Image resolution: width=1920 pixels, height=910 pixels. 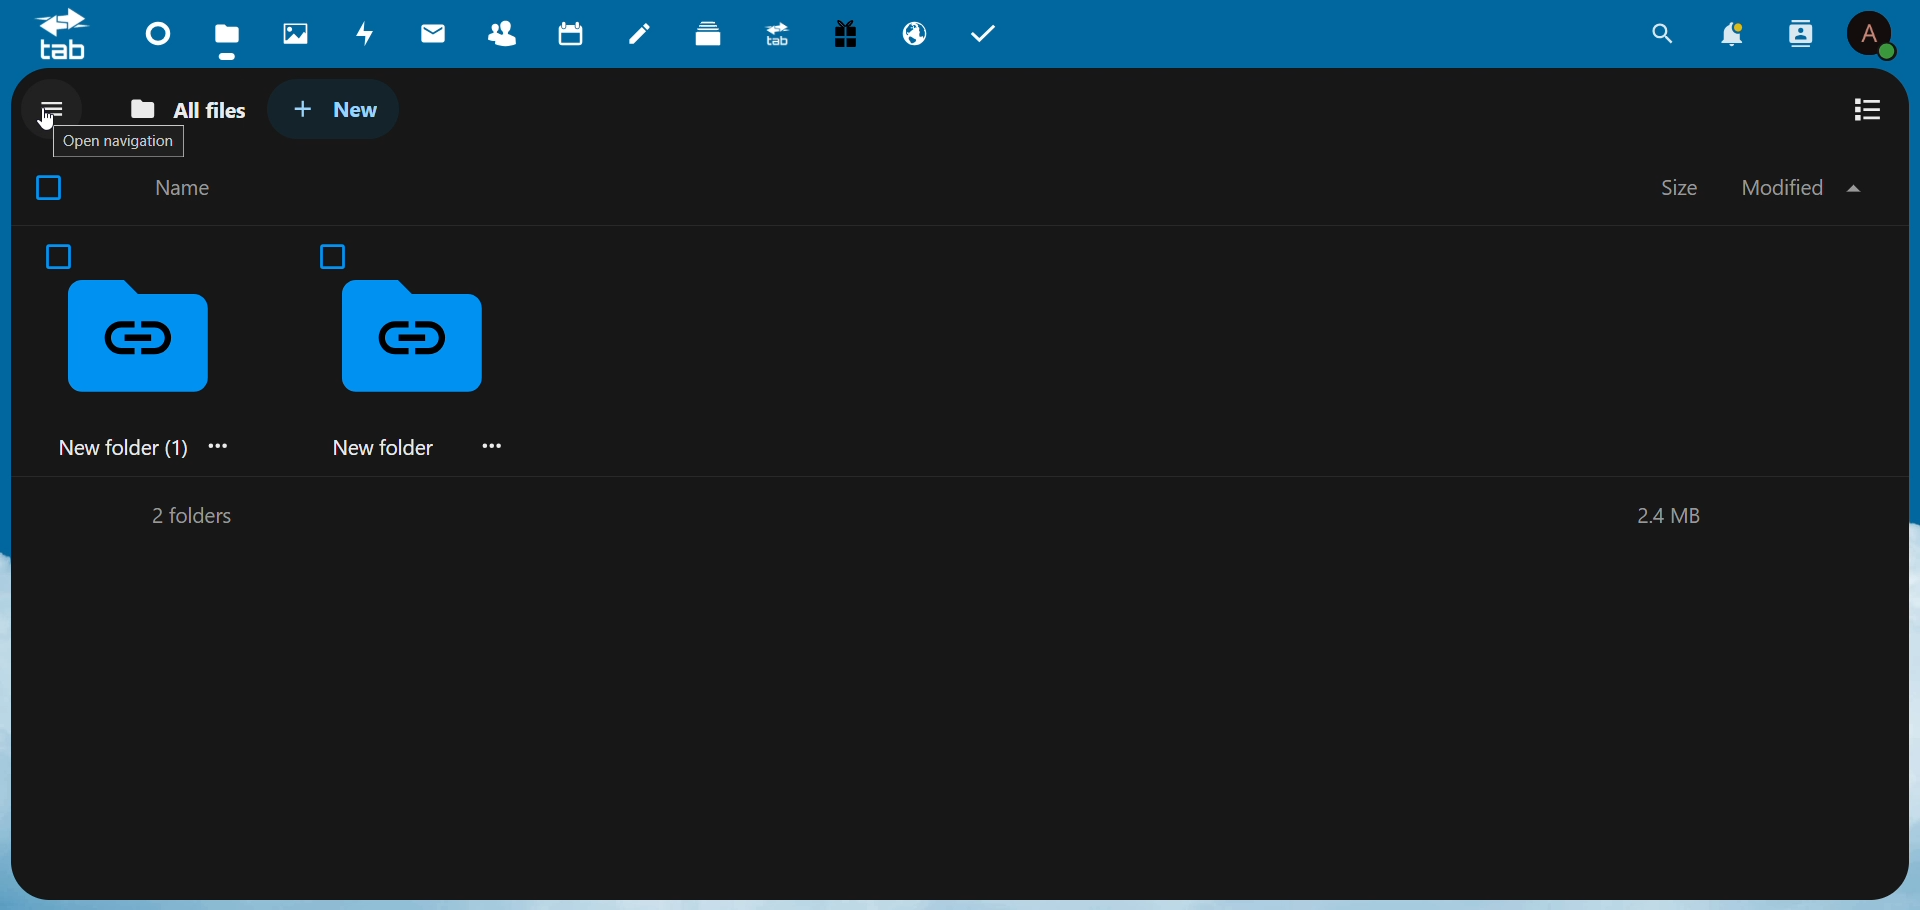 What do you see at coordinates (712, 34) in the screenshot?
I see `deck` at bounding box center [712, 34].